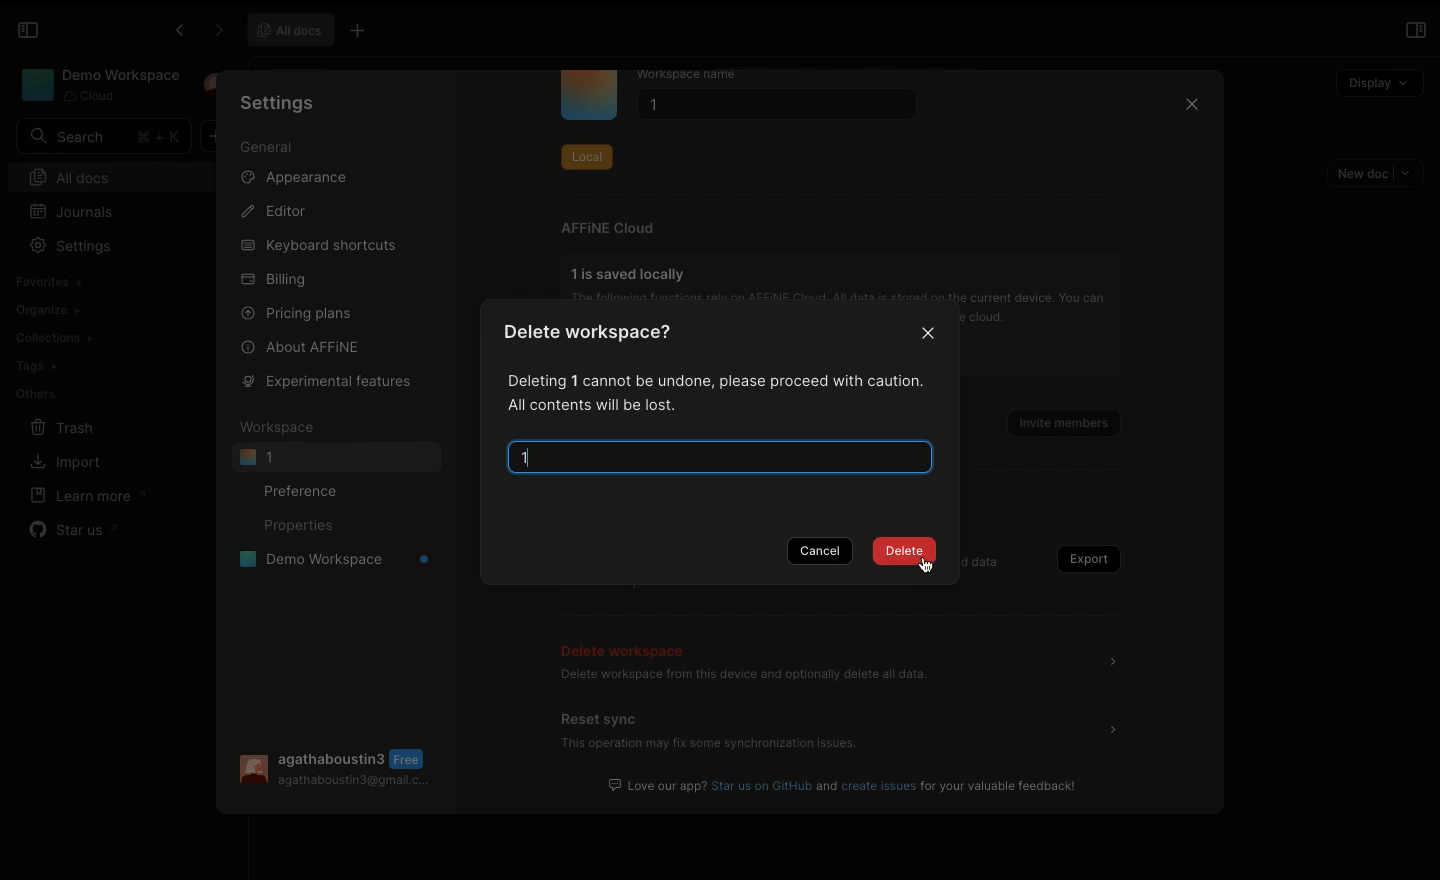  Describe the element at coordinates (1222, 445) in the screenshot. I see `Scroll` at that location.